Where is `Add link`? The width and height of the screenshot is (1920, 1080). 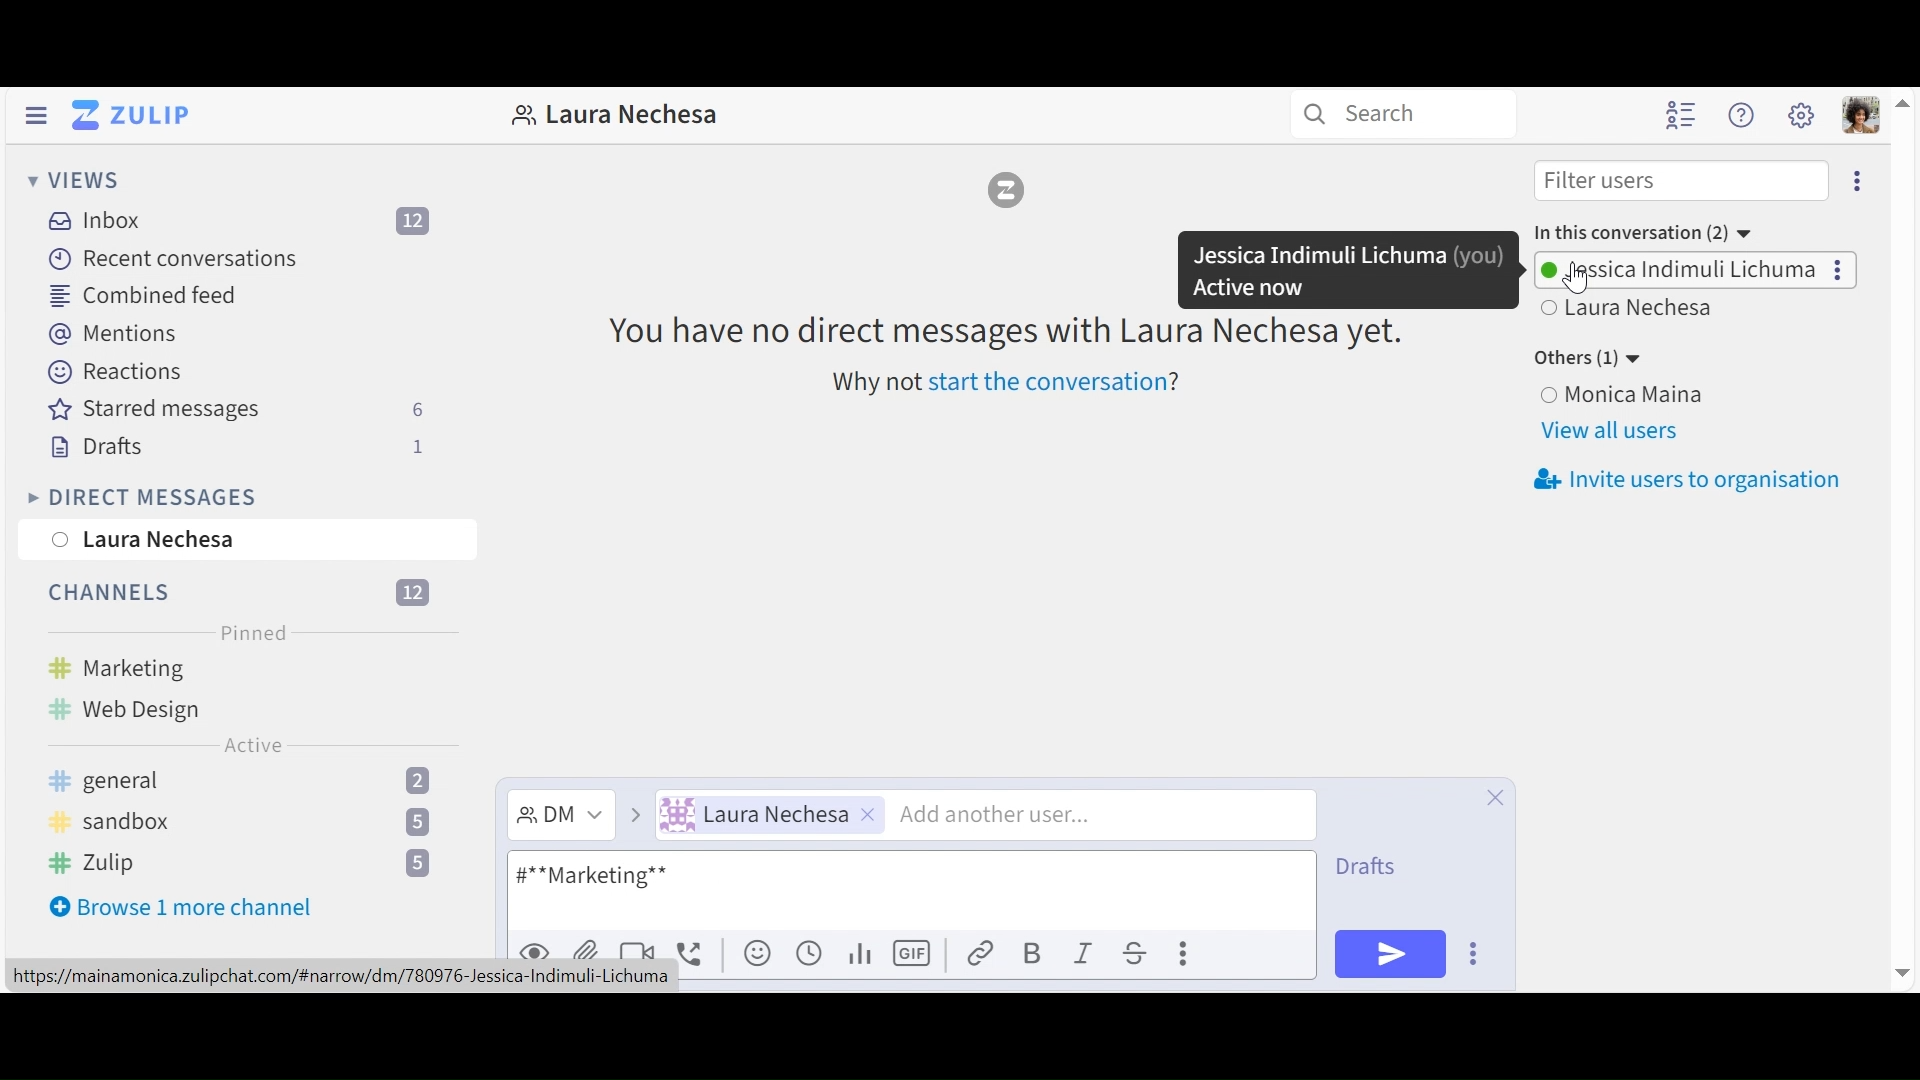
Add link is located at coordinates (983, 952).